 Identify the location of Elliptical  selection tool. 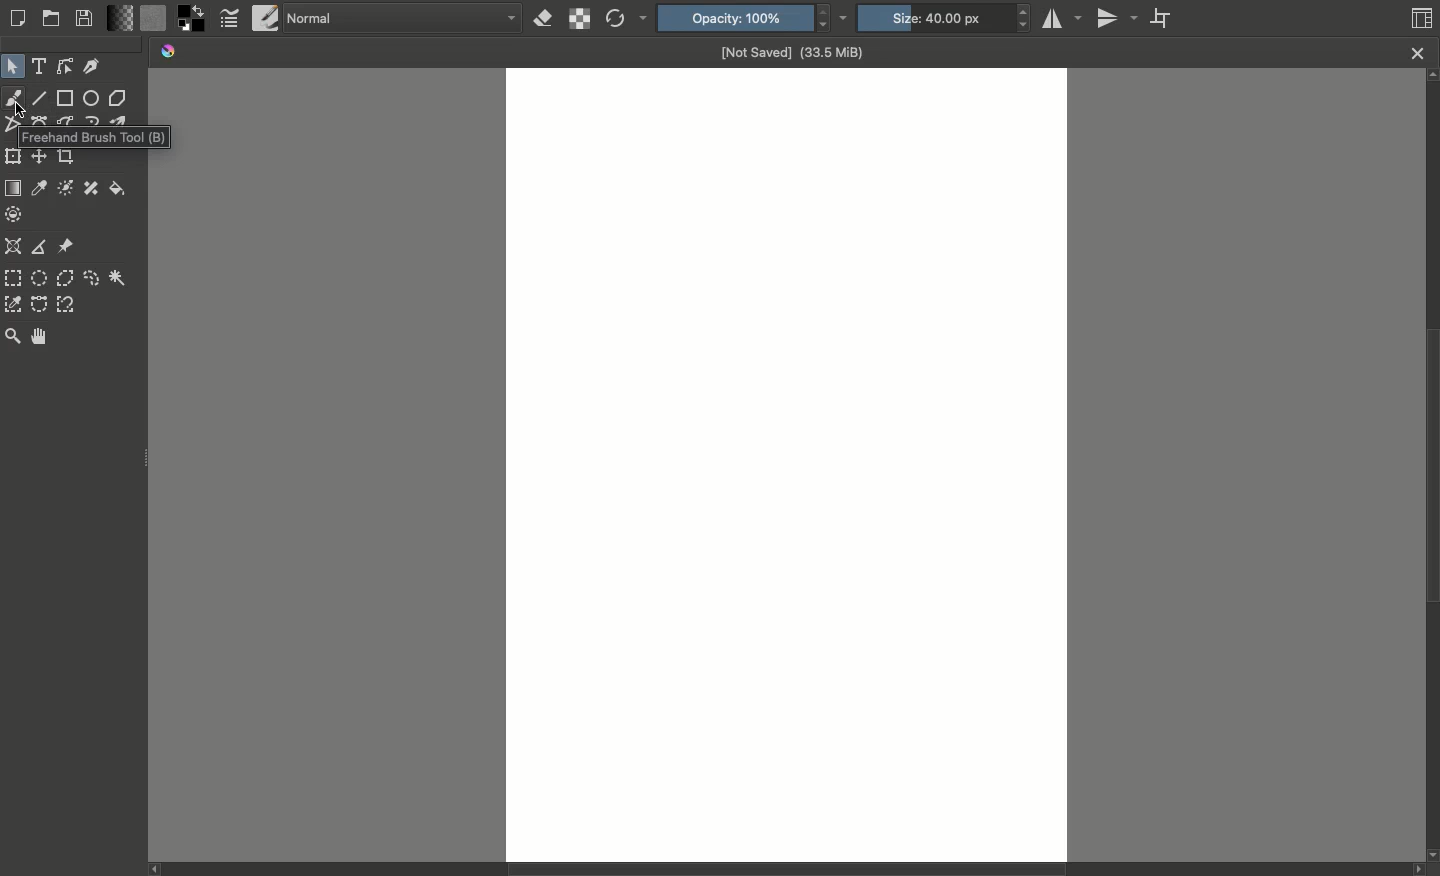
(40, 277).